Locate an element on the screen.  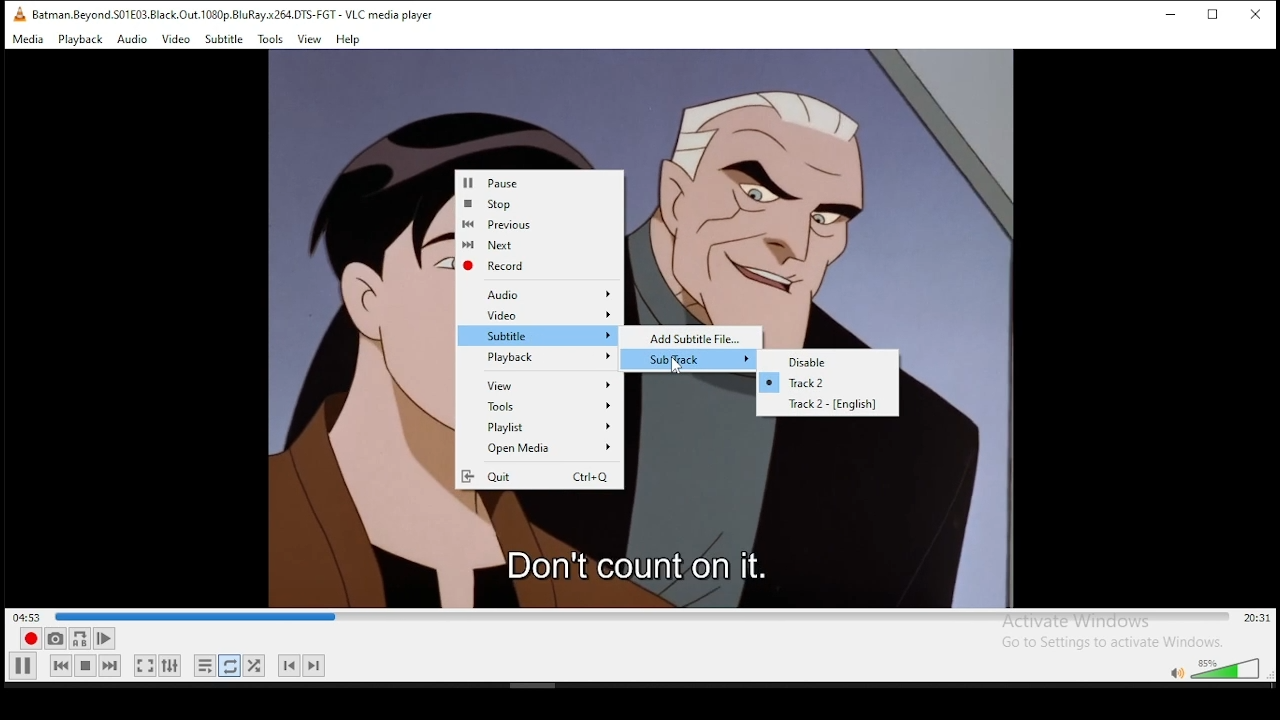
Quit is located at coordinates (538, 477).